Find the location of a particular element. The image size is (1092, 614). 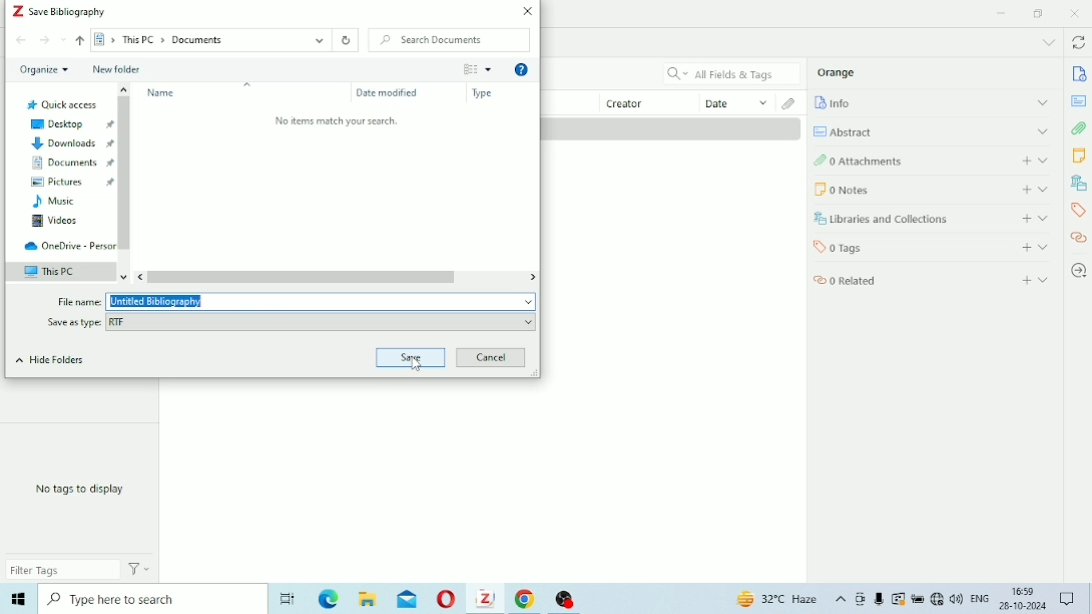

Attachments is located at coordinates (1079, 128).